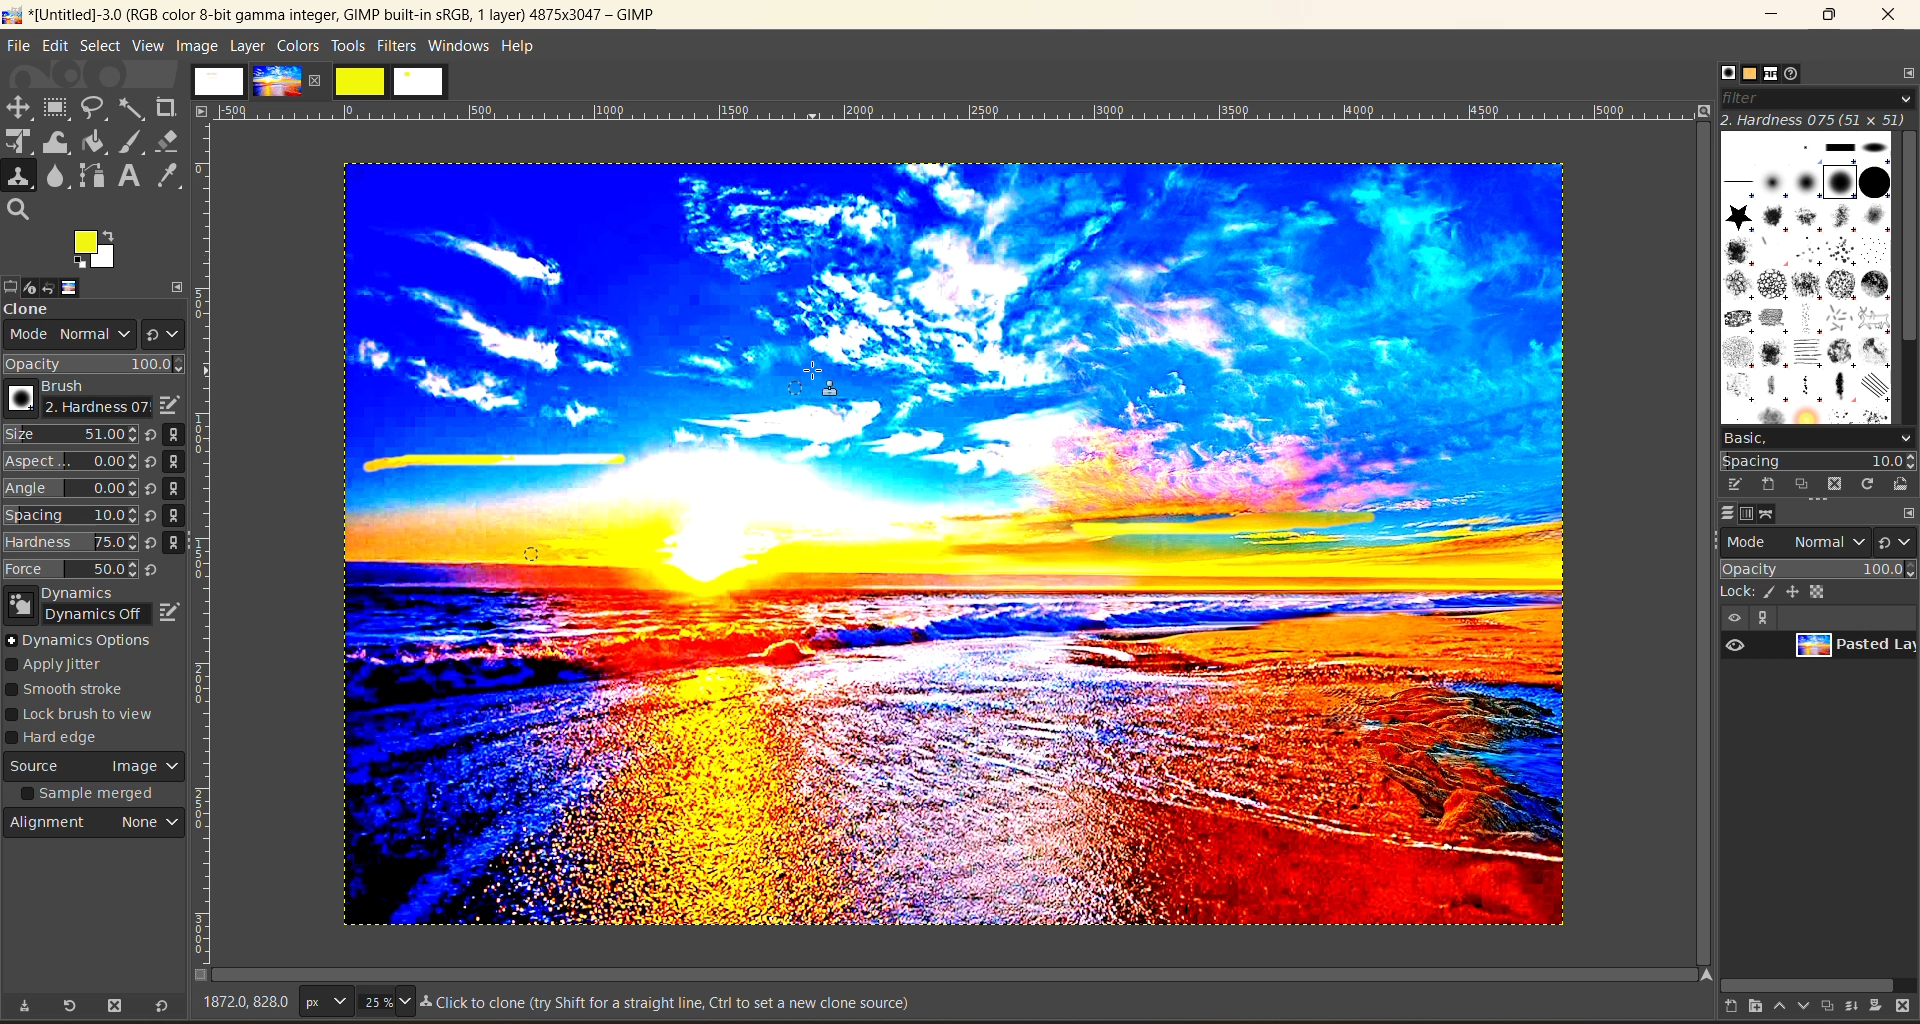 Image resolution: width=1920 pixels, height=1024 pixels. Describe the element at coordinates (319, 80) in the screenshot. I see `close` at that location.